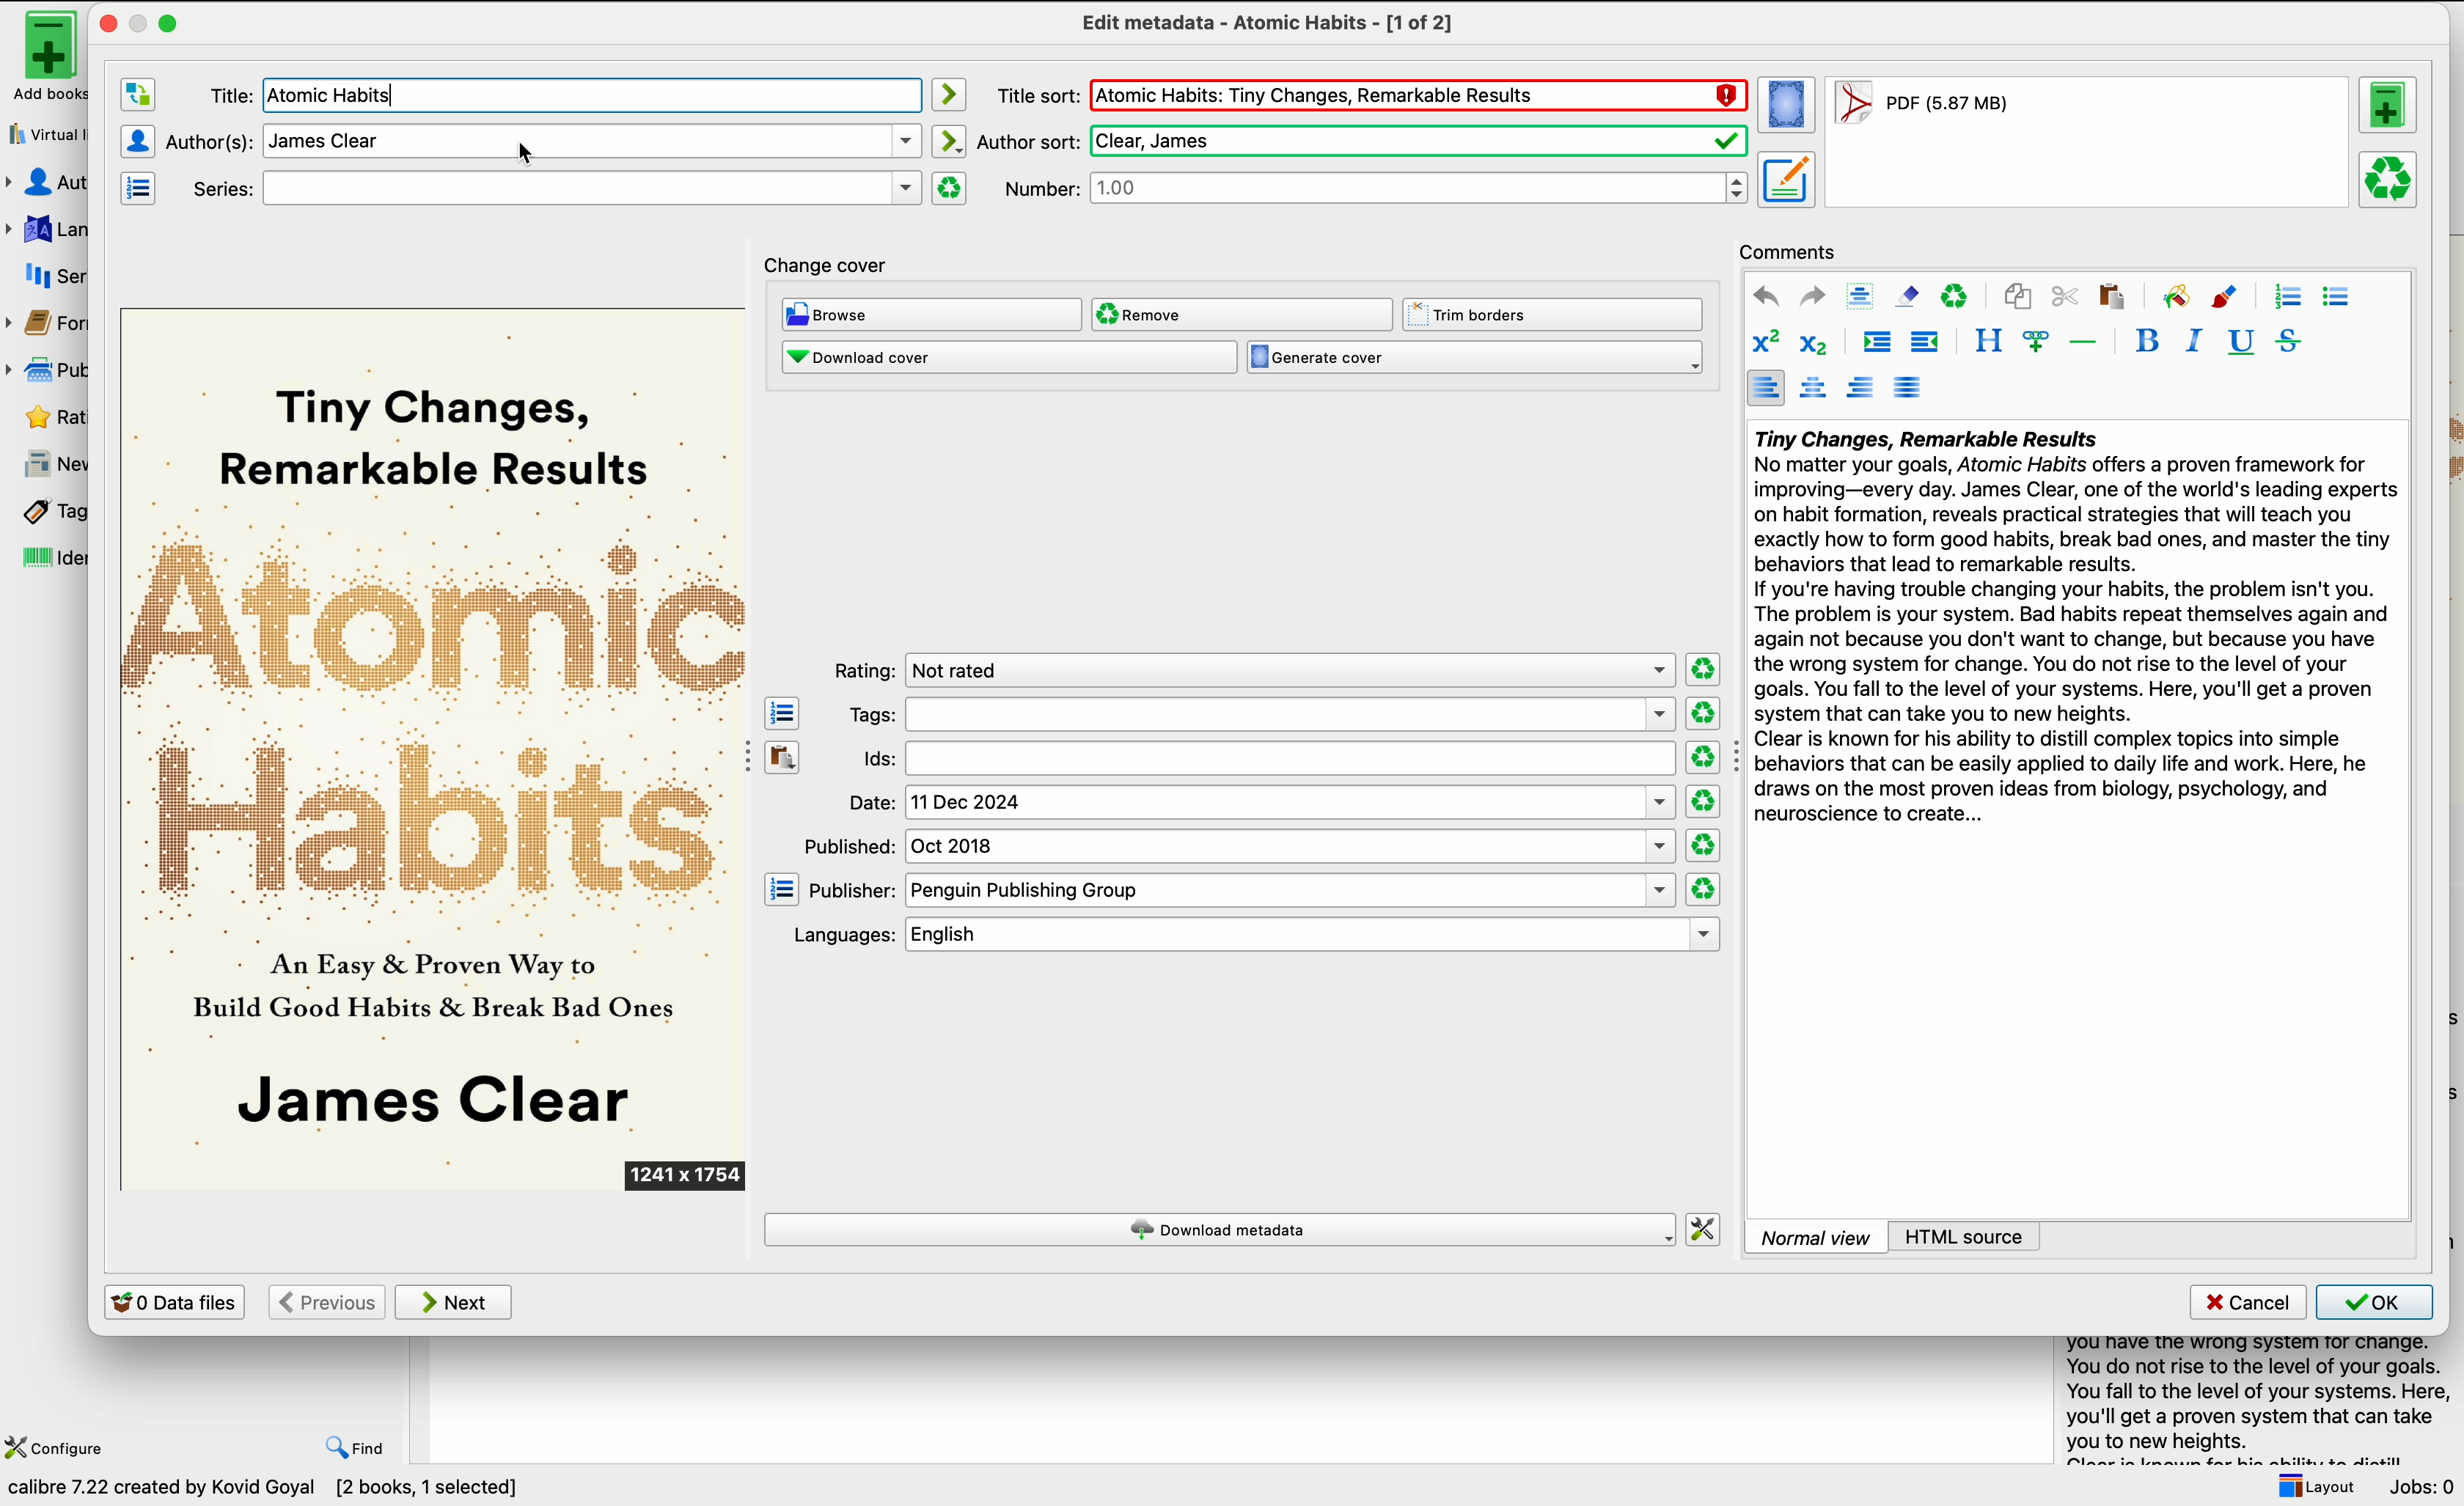 The height and width of the screenshot is (1506, 2464). What do you see at coordinates (2084, 341) in the screenshot?
I see `insert separator` at bounding box center [2084, 341].